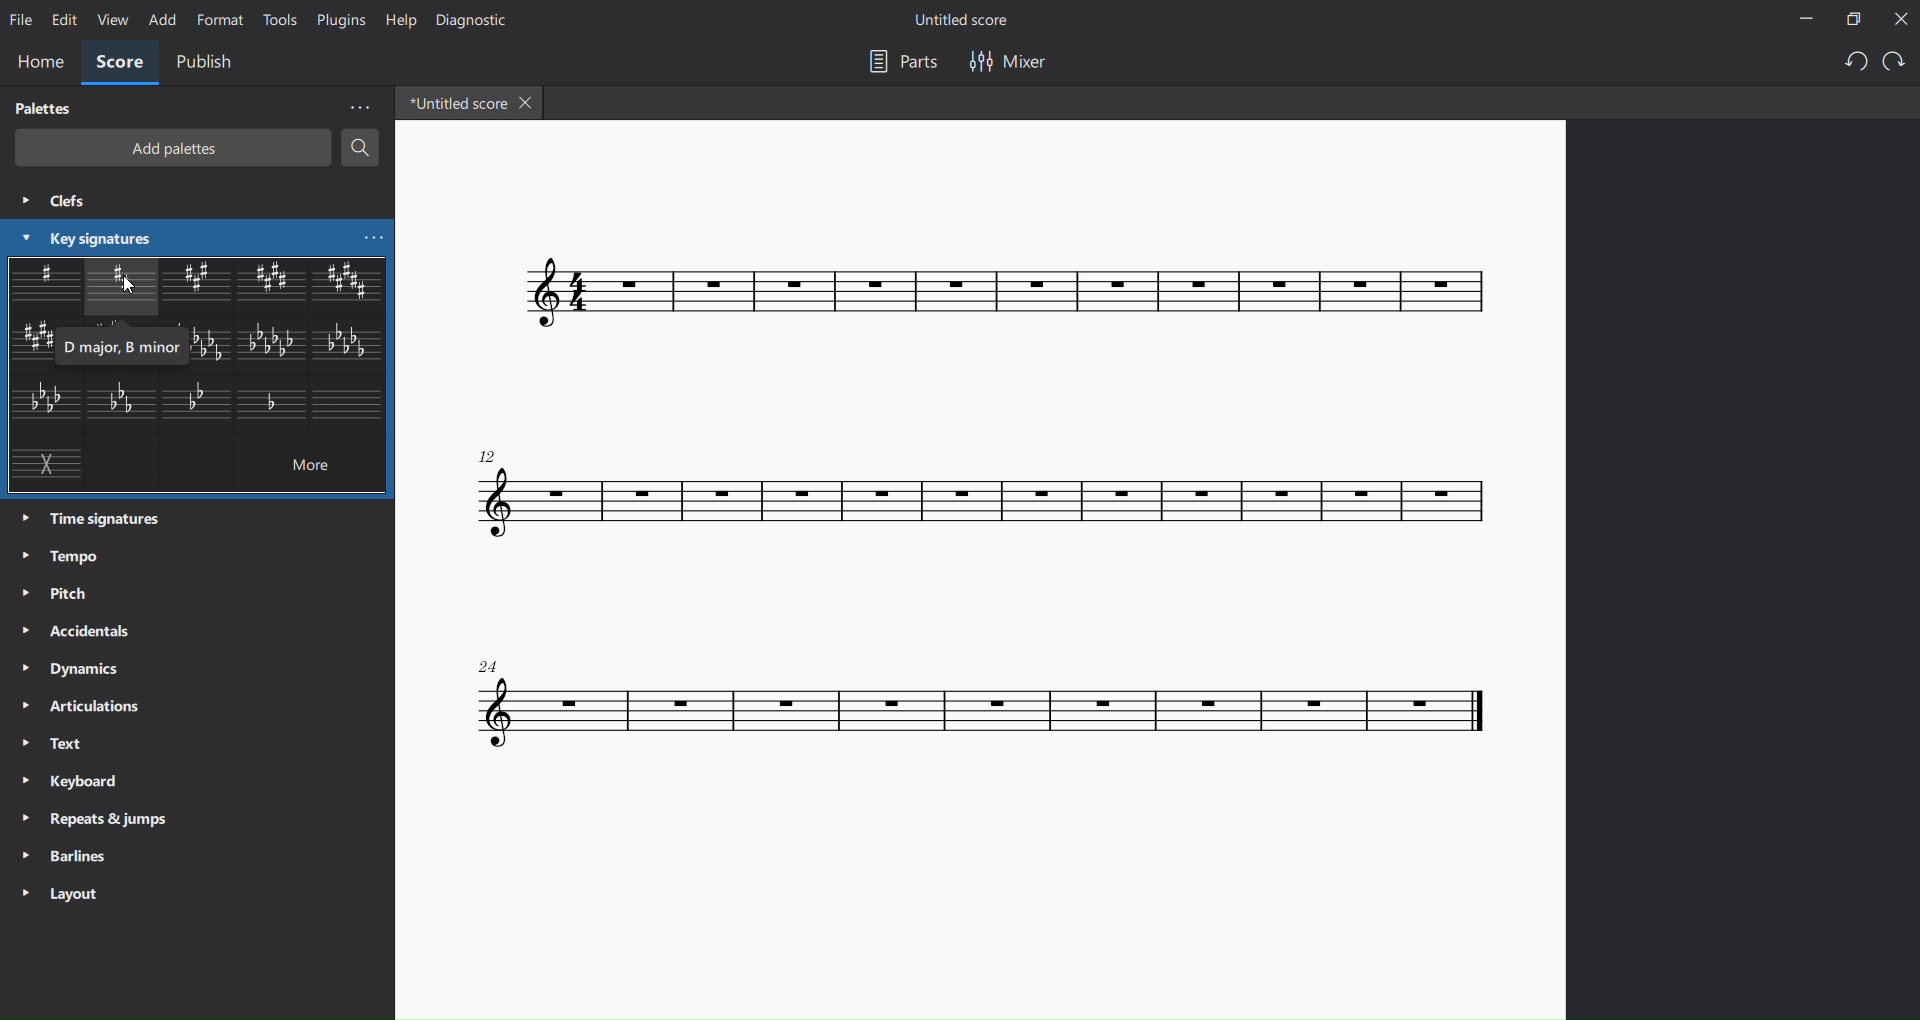  What do you see at coordinates (360, 106) in the screenshot?
I see `more` at bounding box center [360, 106].